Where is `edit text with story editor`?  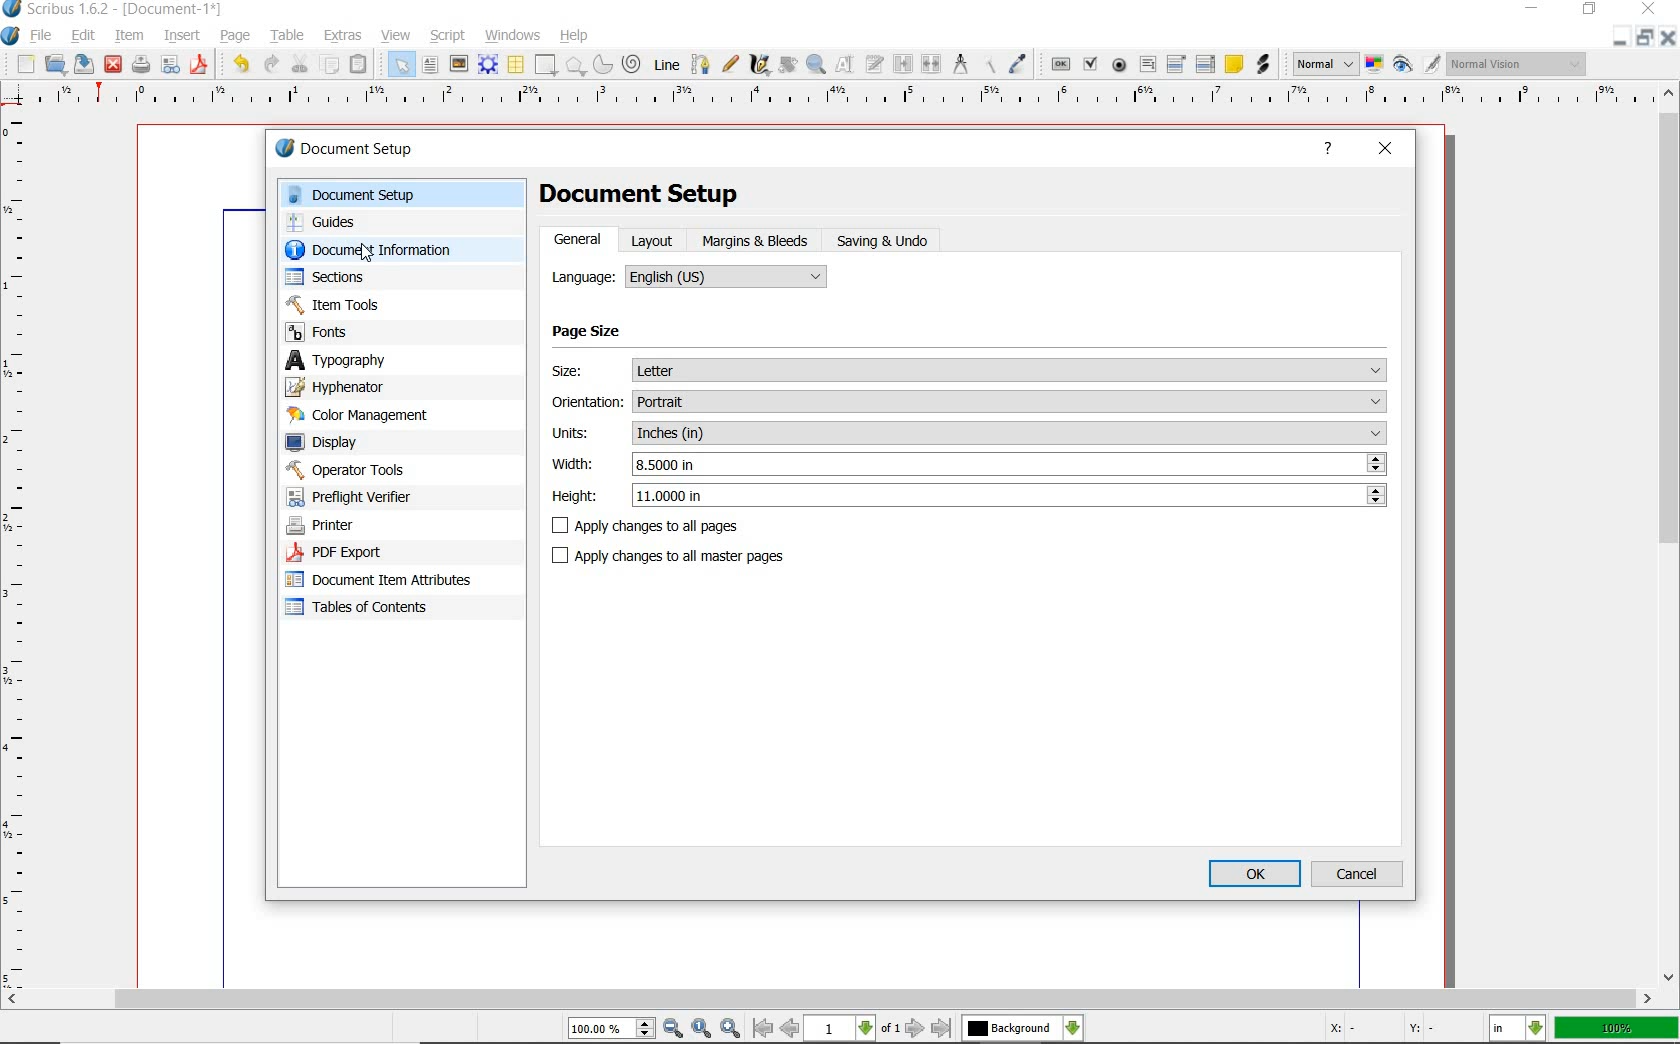 edit text with story editor is located at coordinates (875, 66).